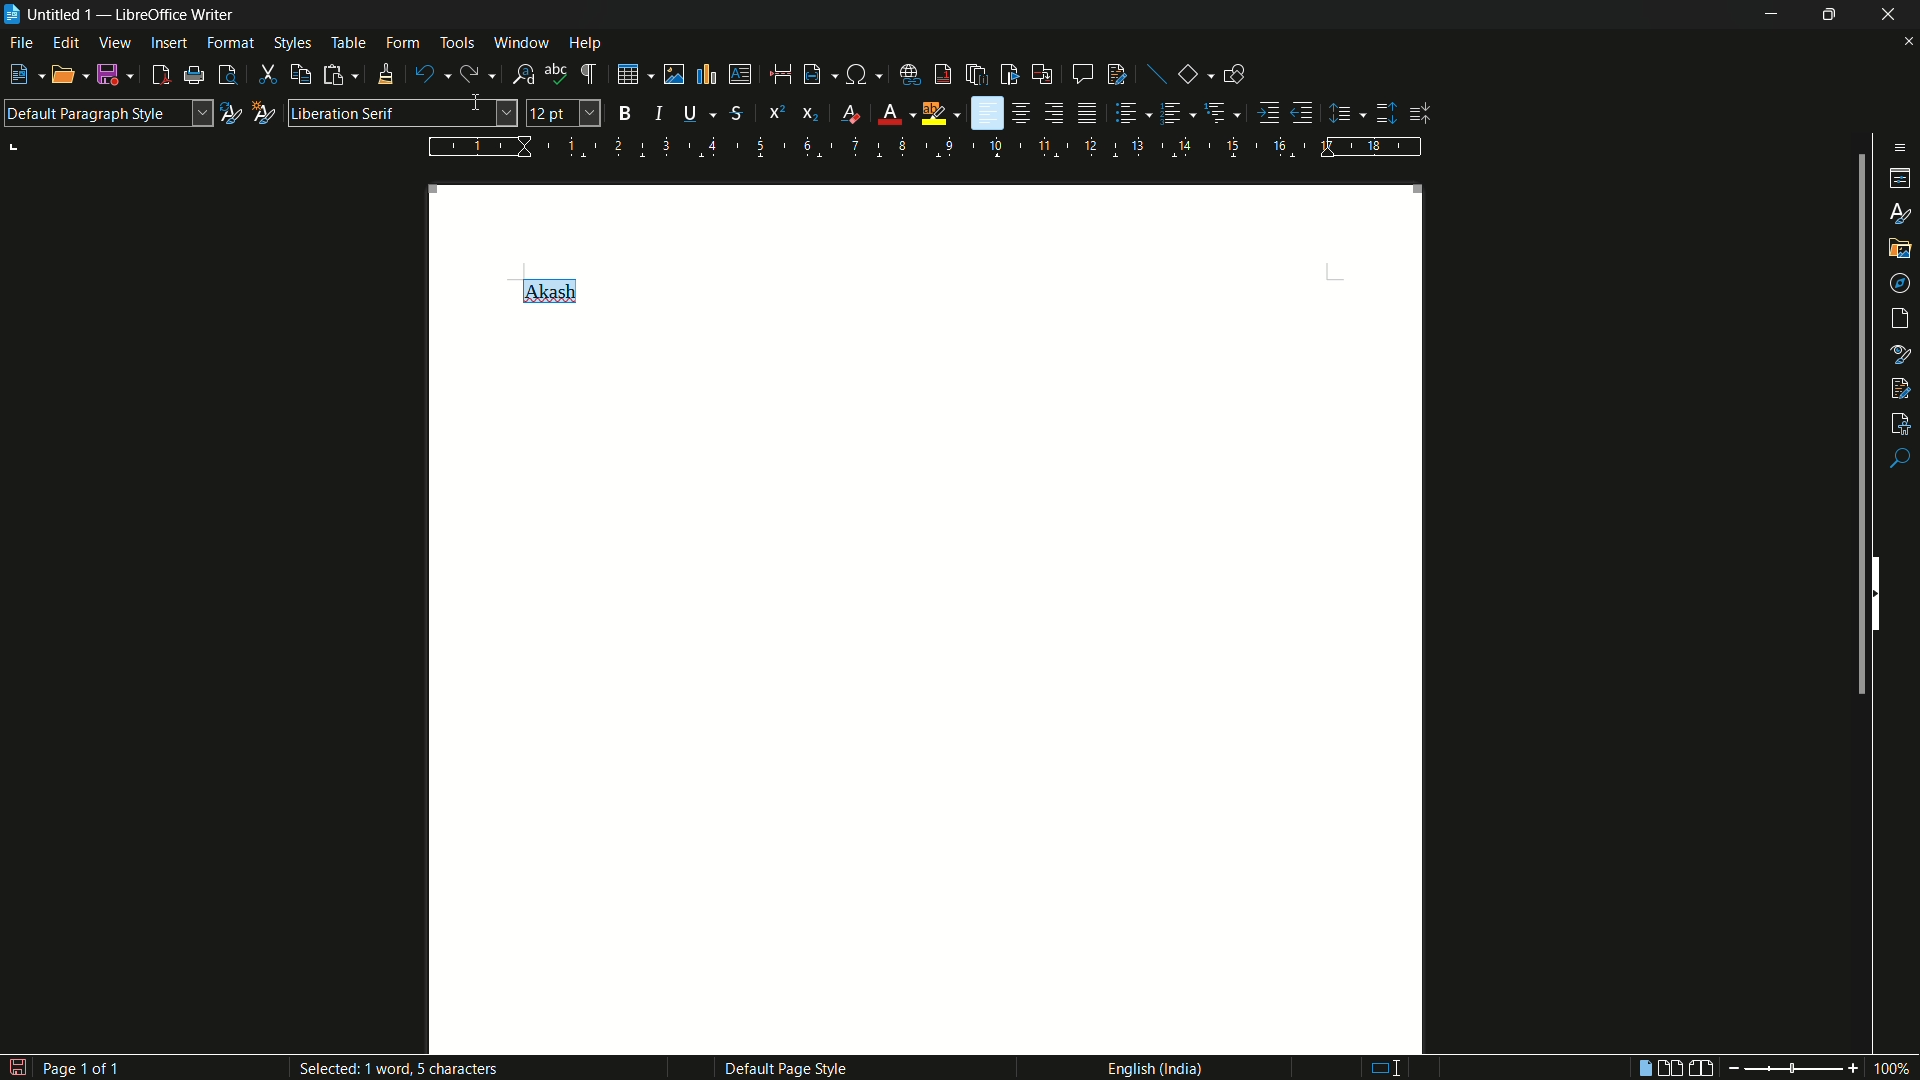 This screenshot has width=1920, height=1080. What do you see at coordinates (384, 74) in the screenshot?
I see `clone formatting` at bounding box center [384, 74].